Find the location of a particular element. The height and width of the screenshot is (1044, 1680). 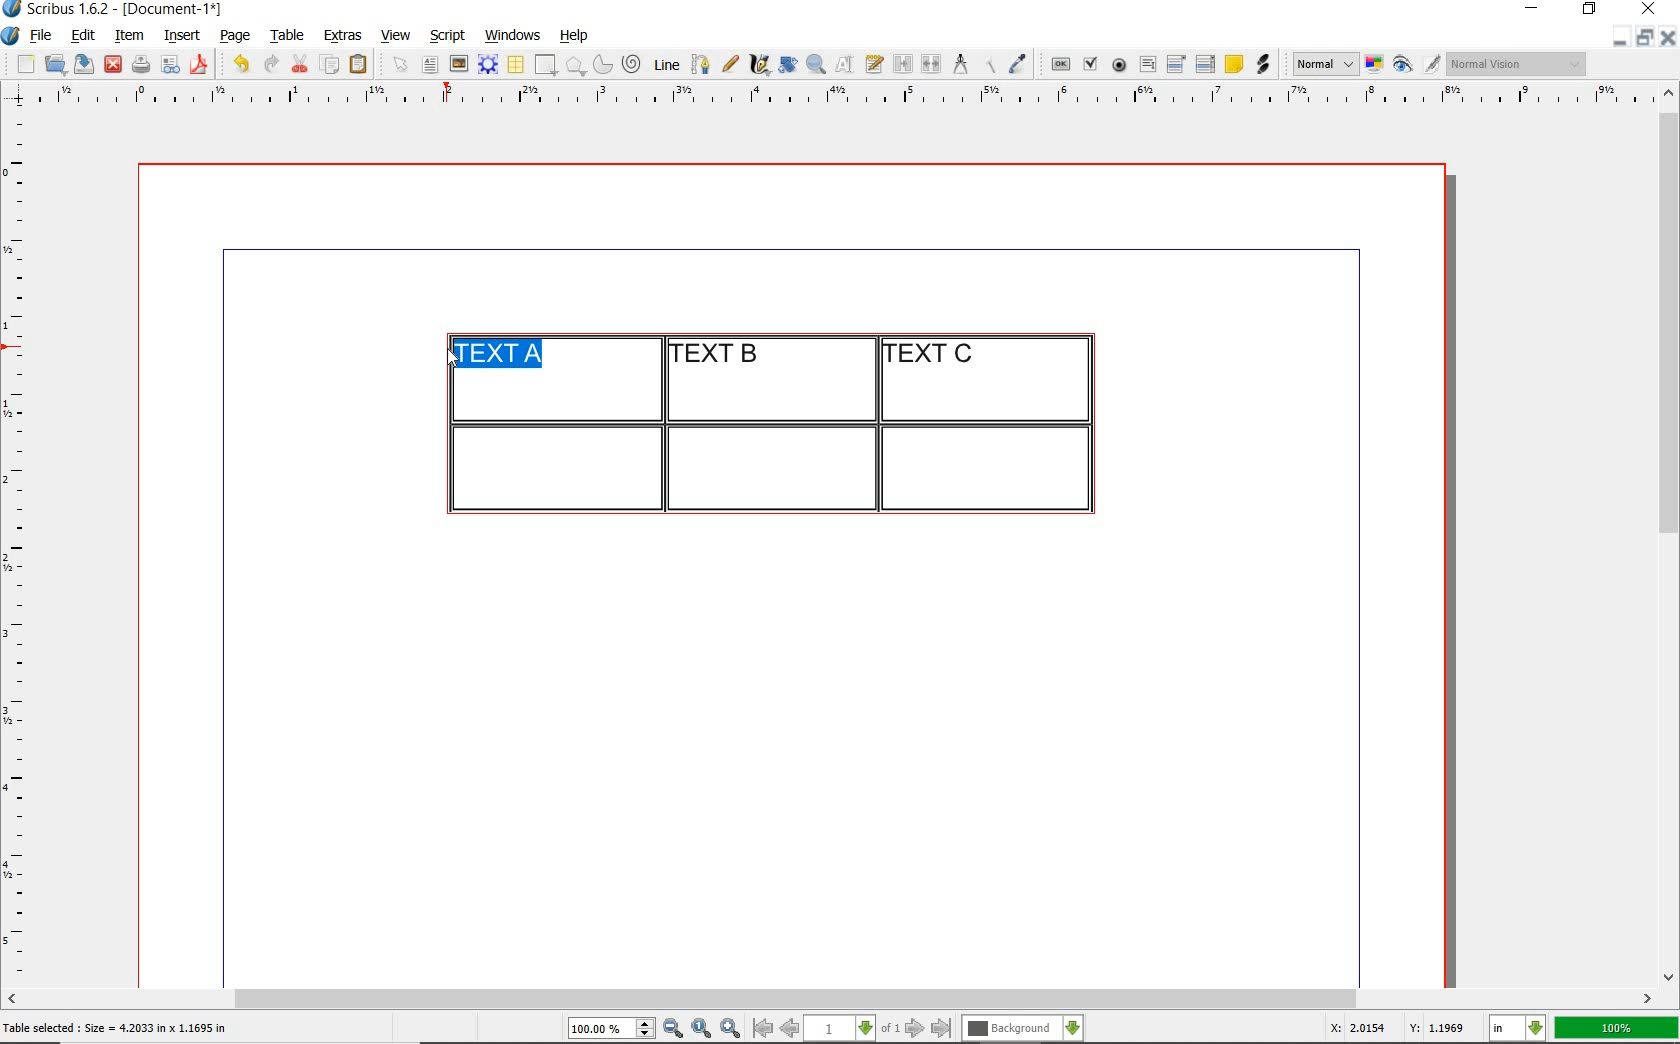

go to next page is located at coordinates (915, 1029).